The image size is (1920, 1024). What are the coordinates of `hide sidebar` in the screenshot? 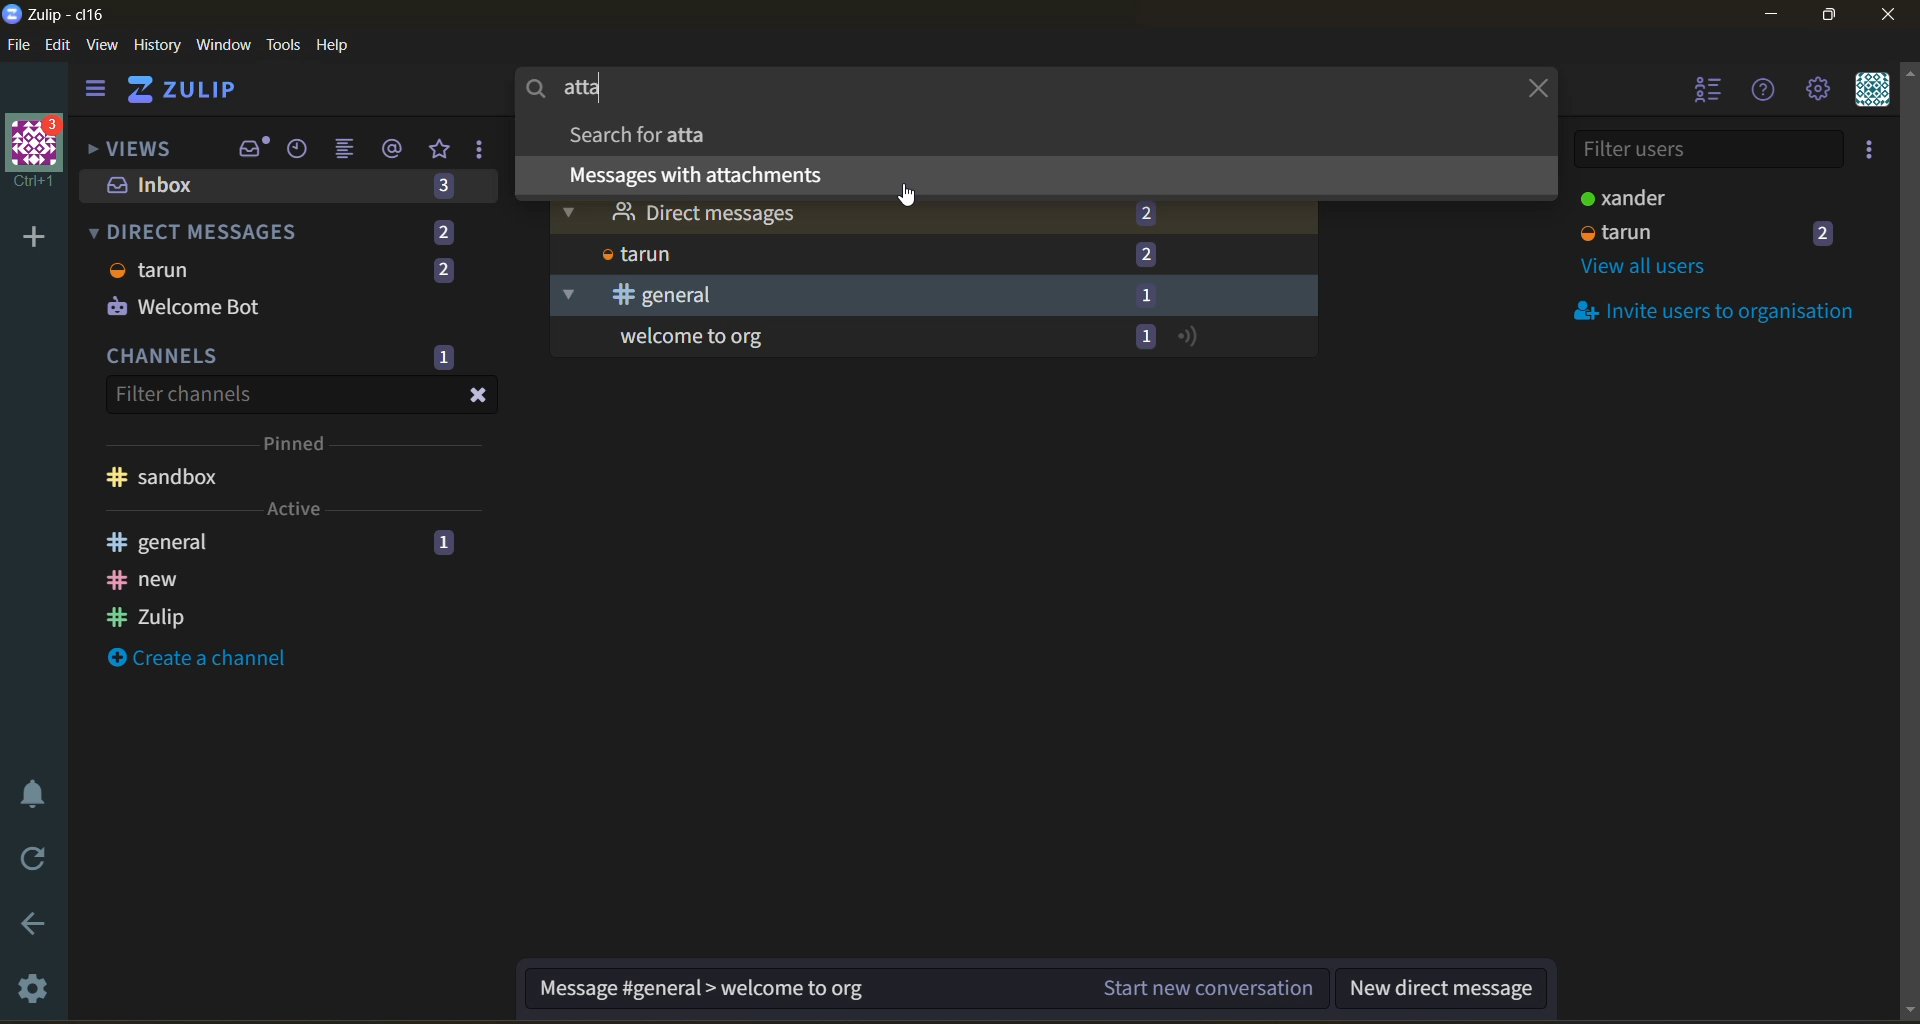 It's located at (97, 91).